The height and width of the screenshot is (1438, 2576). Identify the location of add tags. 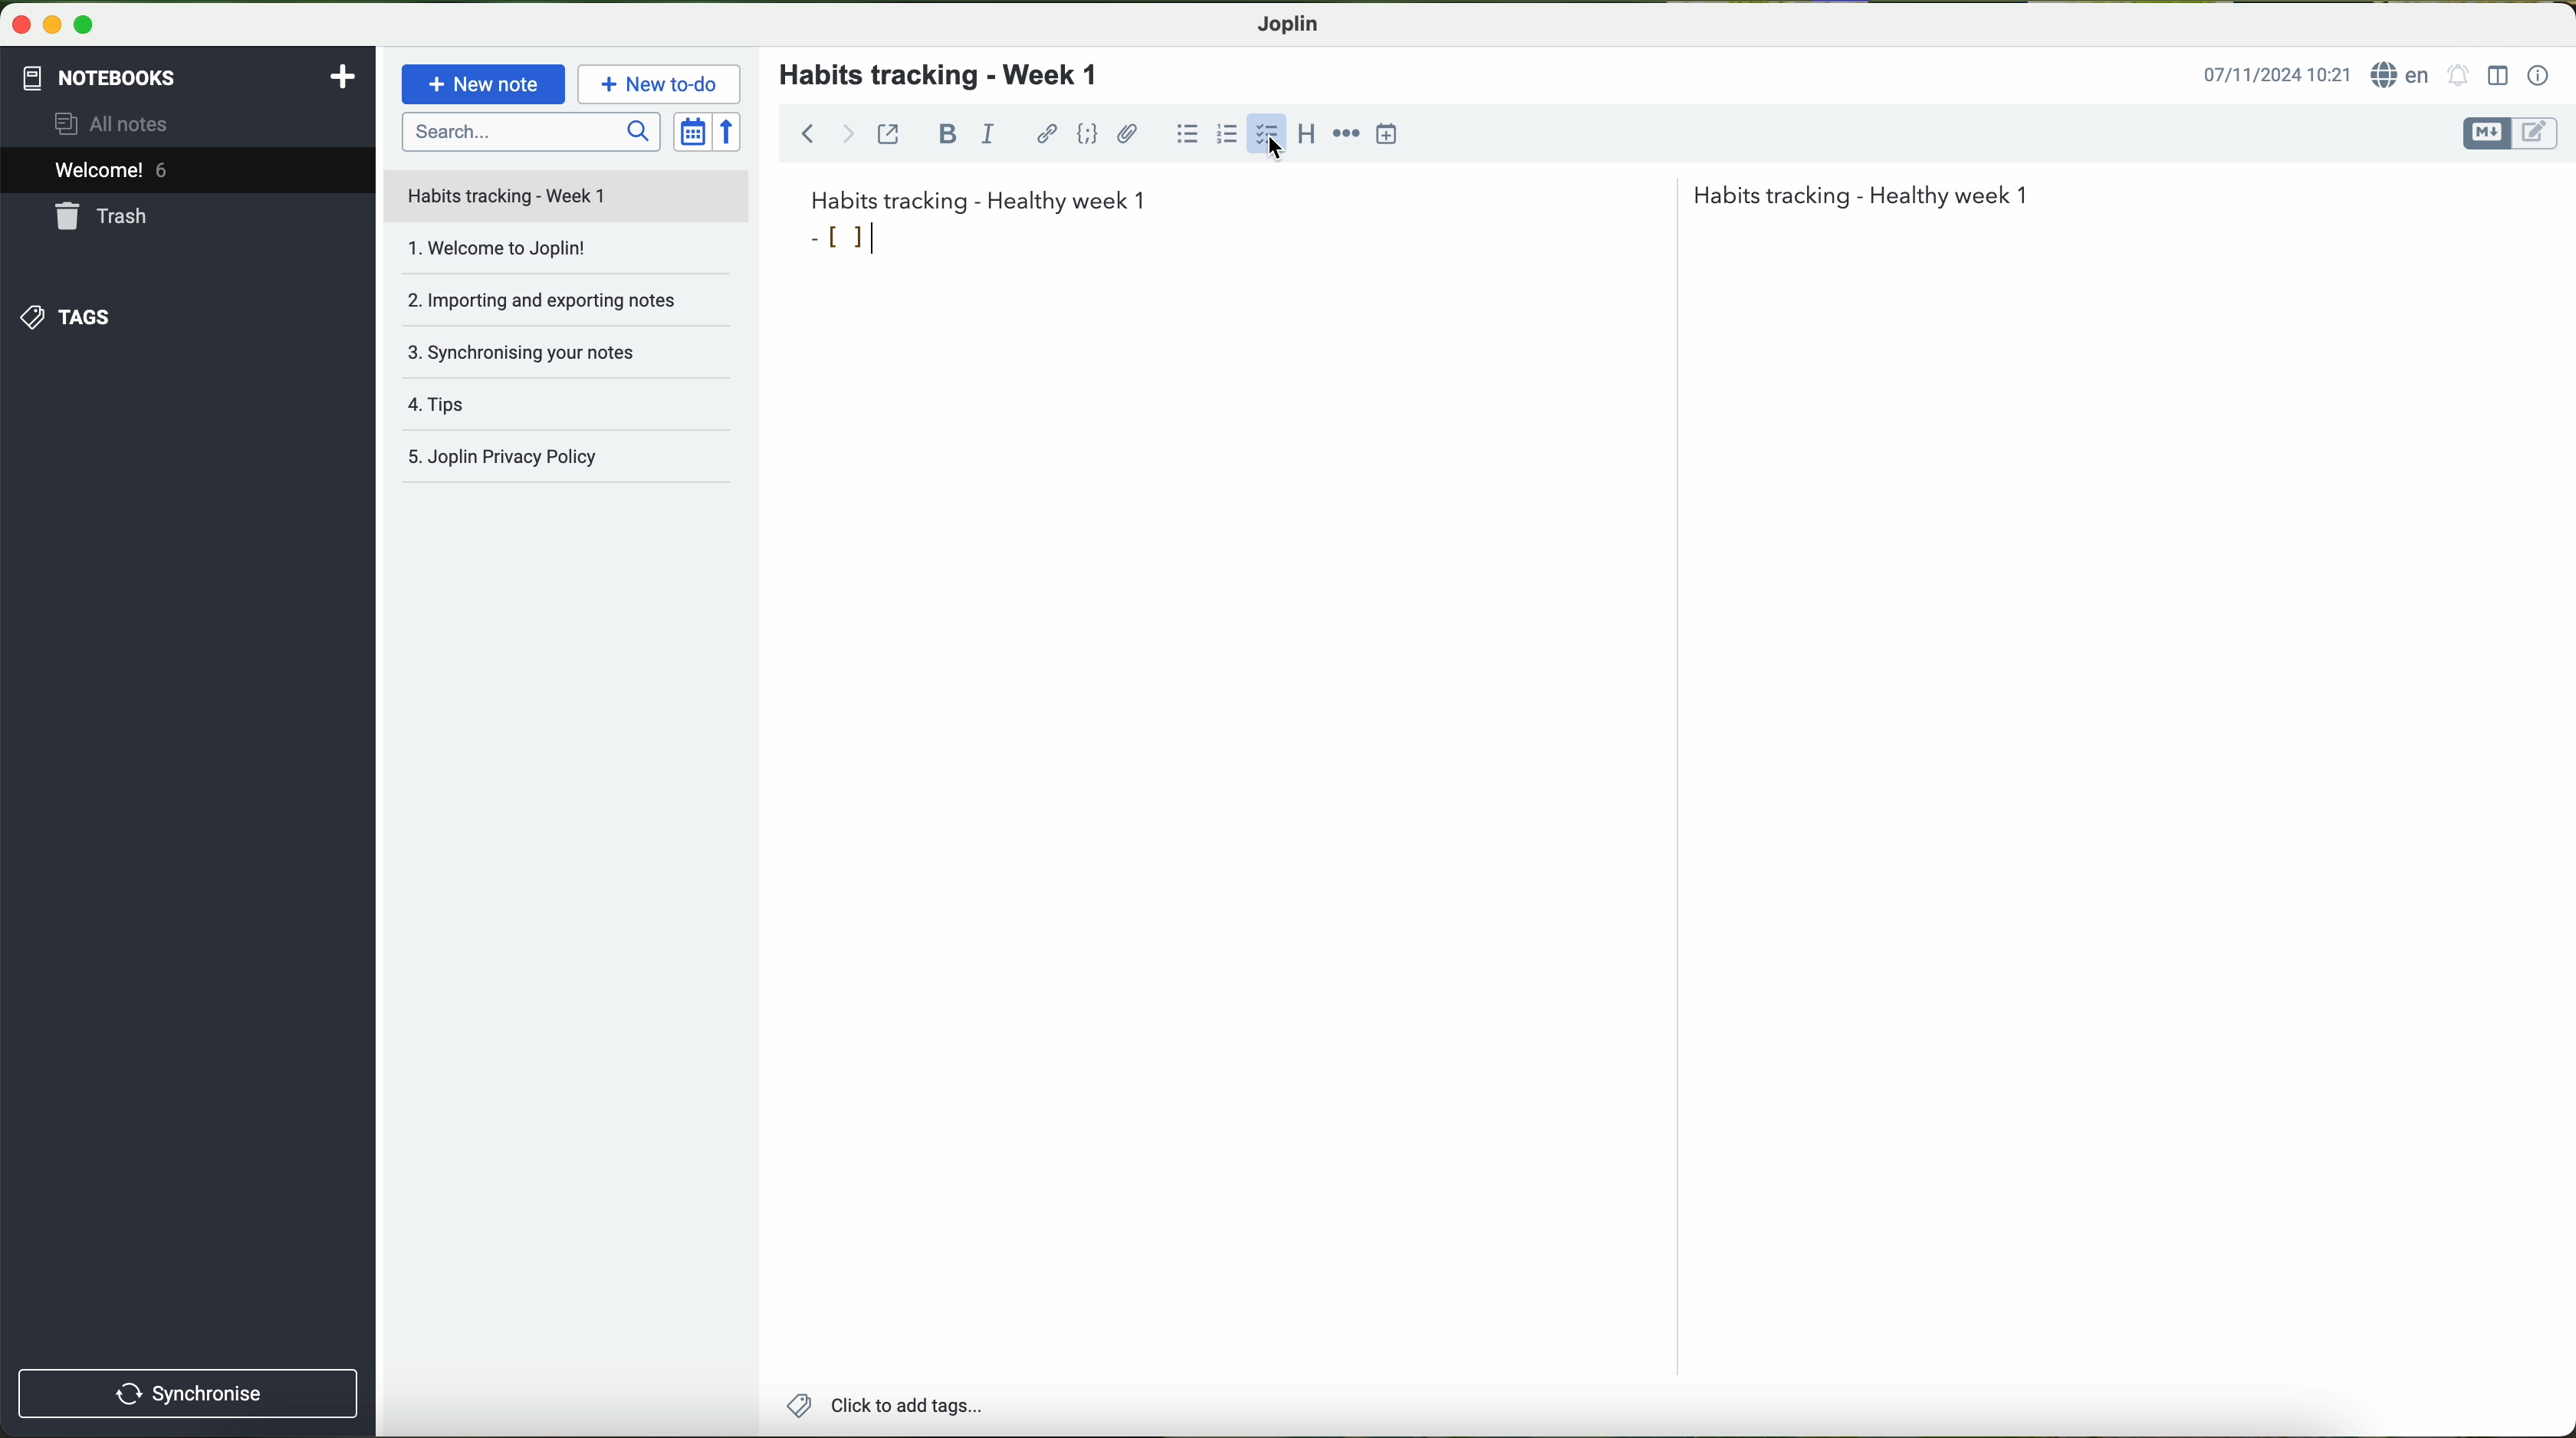
(879, 1407).